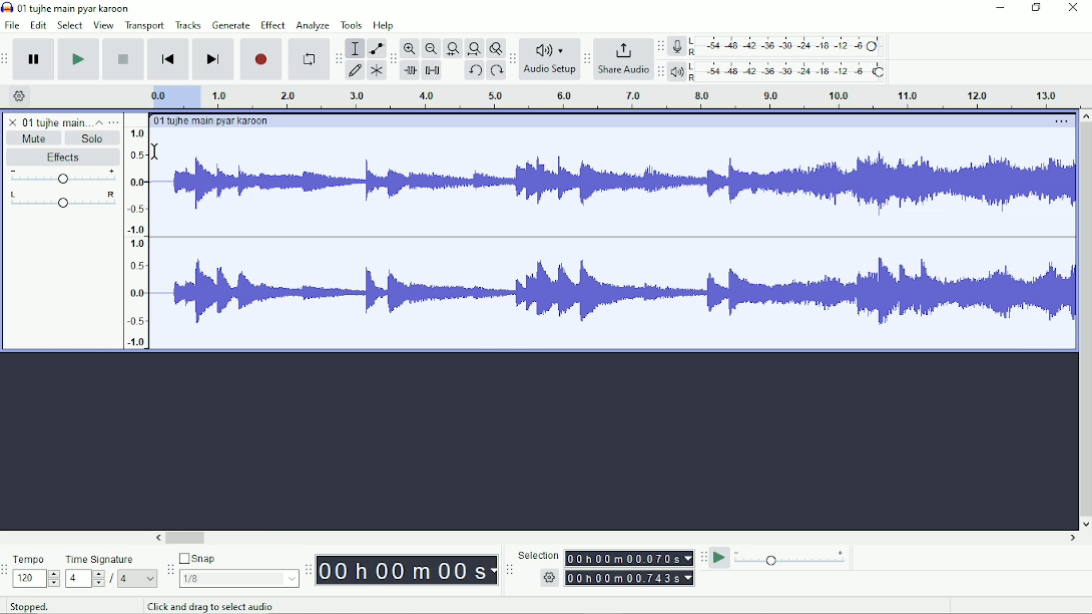  What do you see at coordinates (238, 578) in the screenshot?
I see `1/8` at bounding box center [238, 578].